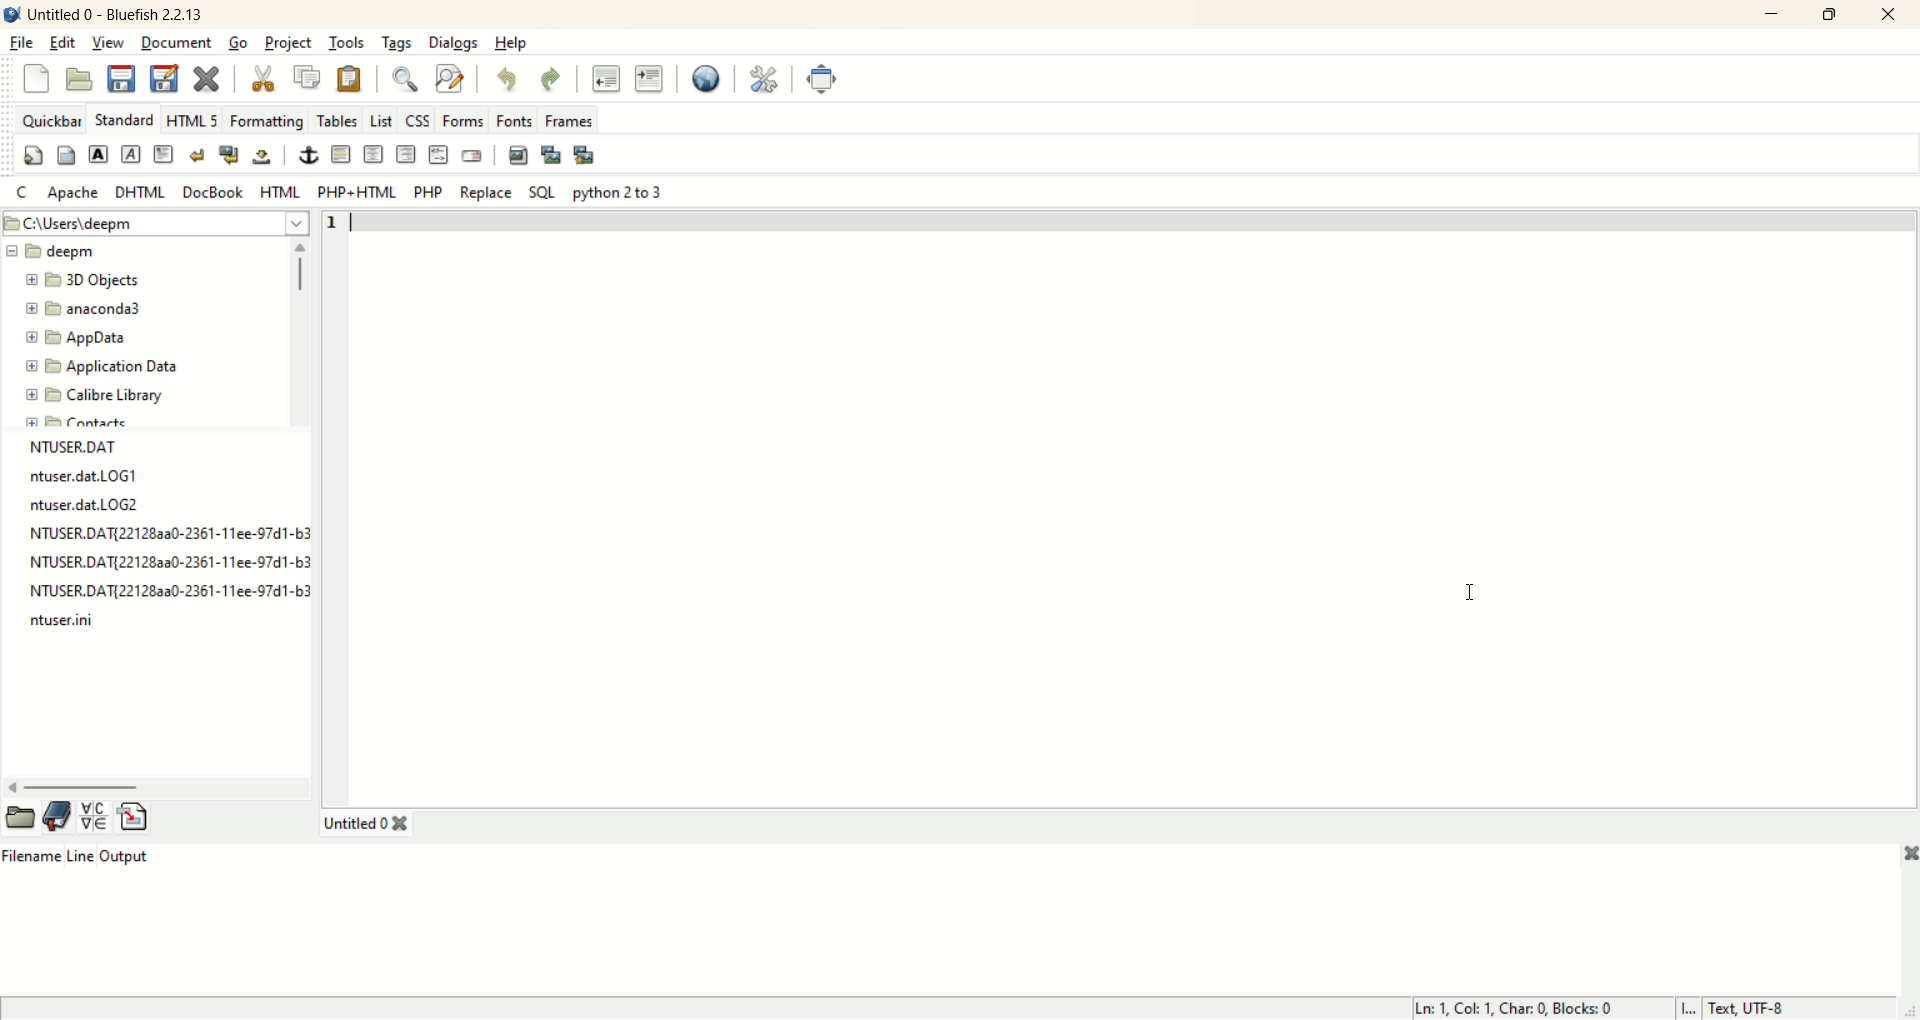 Image resolution: width=1920 pixels, height=1020 pixels. What do you see at coordinates (1753, 1007) in the screenshot?
I see `text UTF-8` at bounding box center [1753, 1007].